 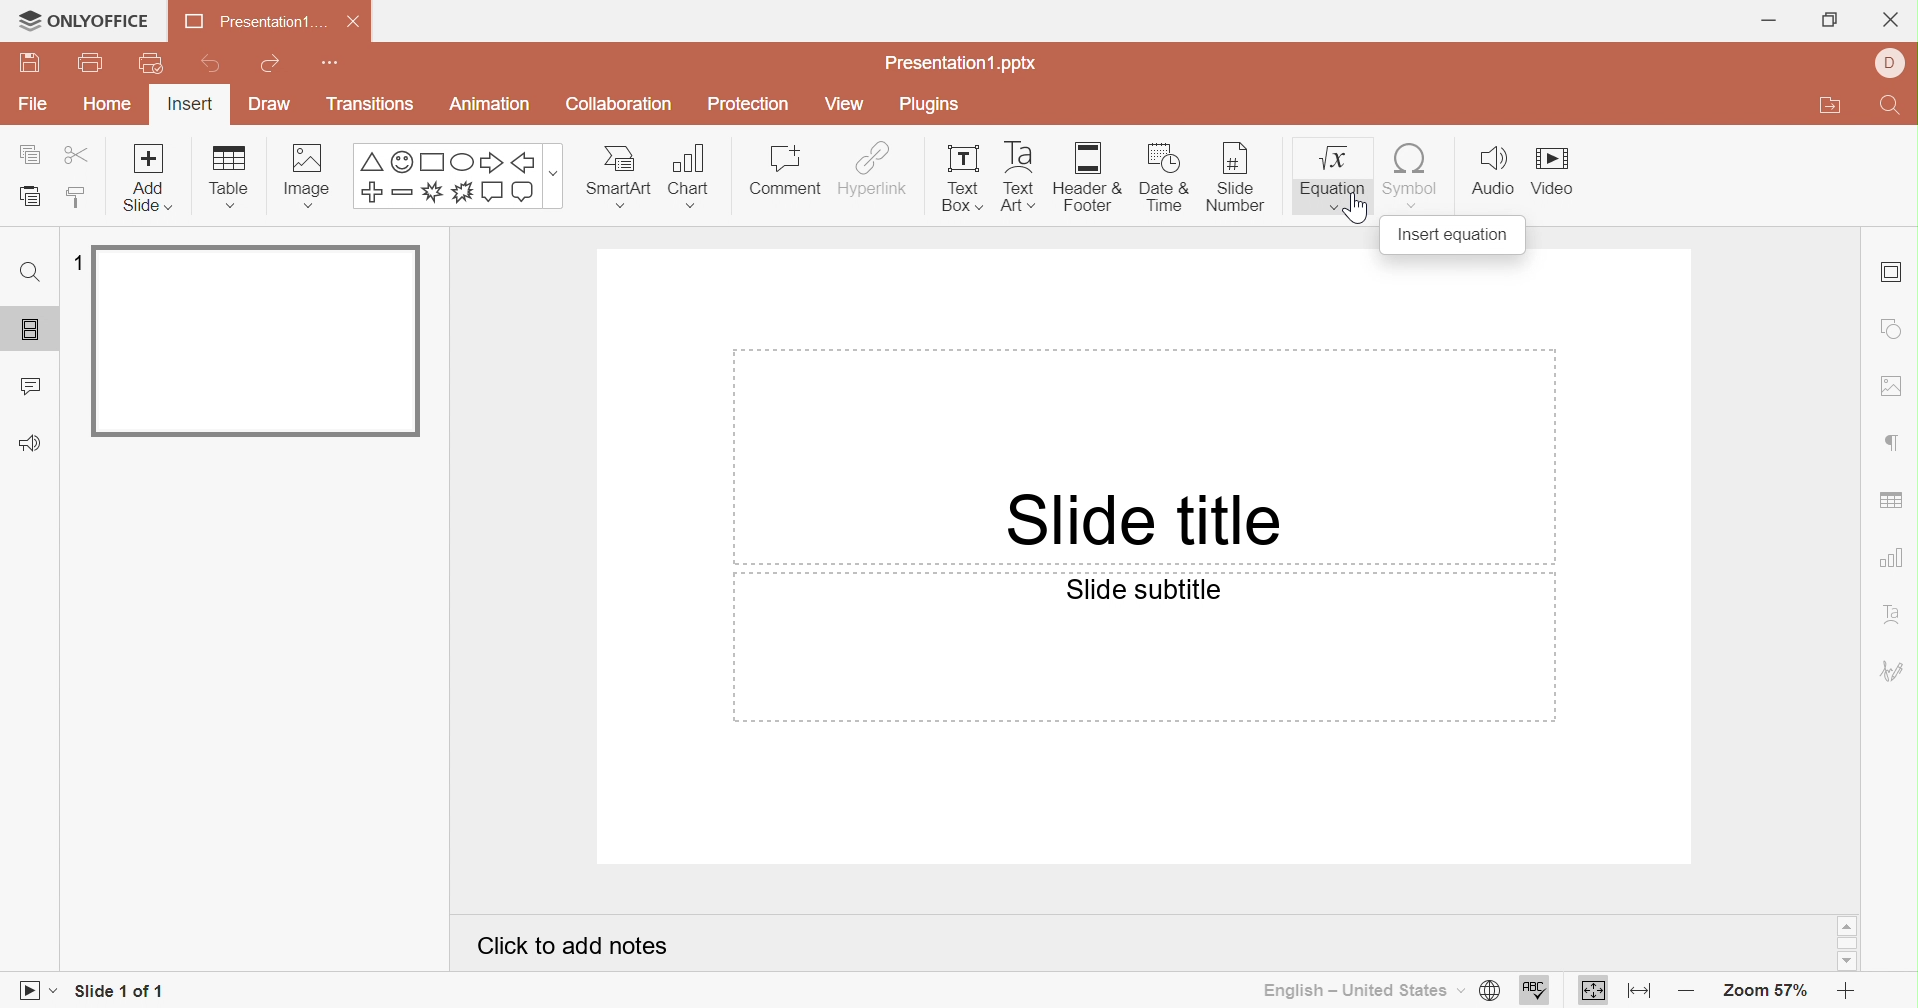 I want to click on Copy style, so click(x=77, y=199).